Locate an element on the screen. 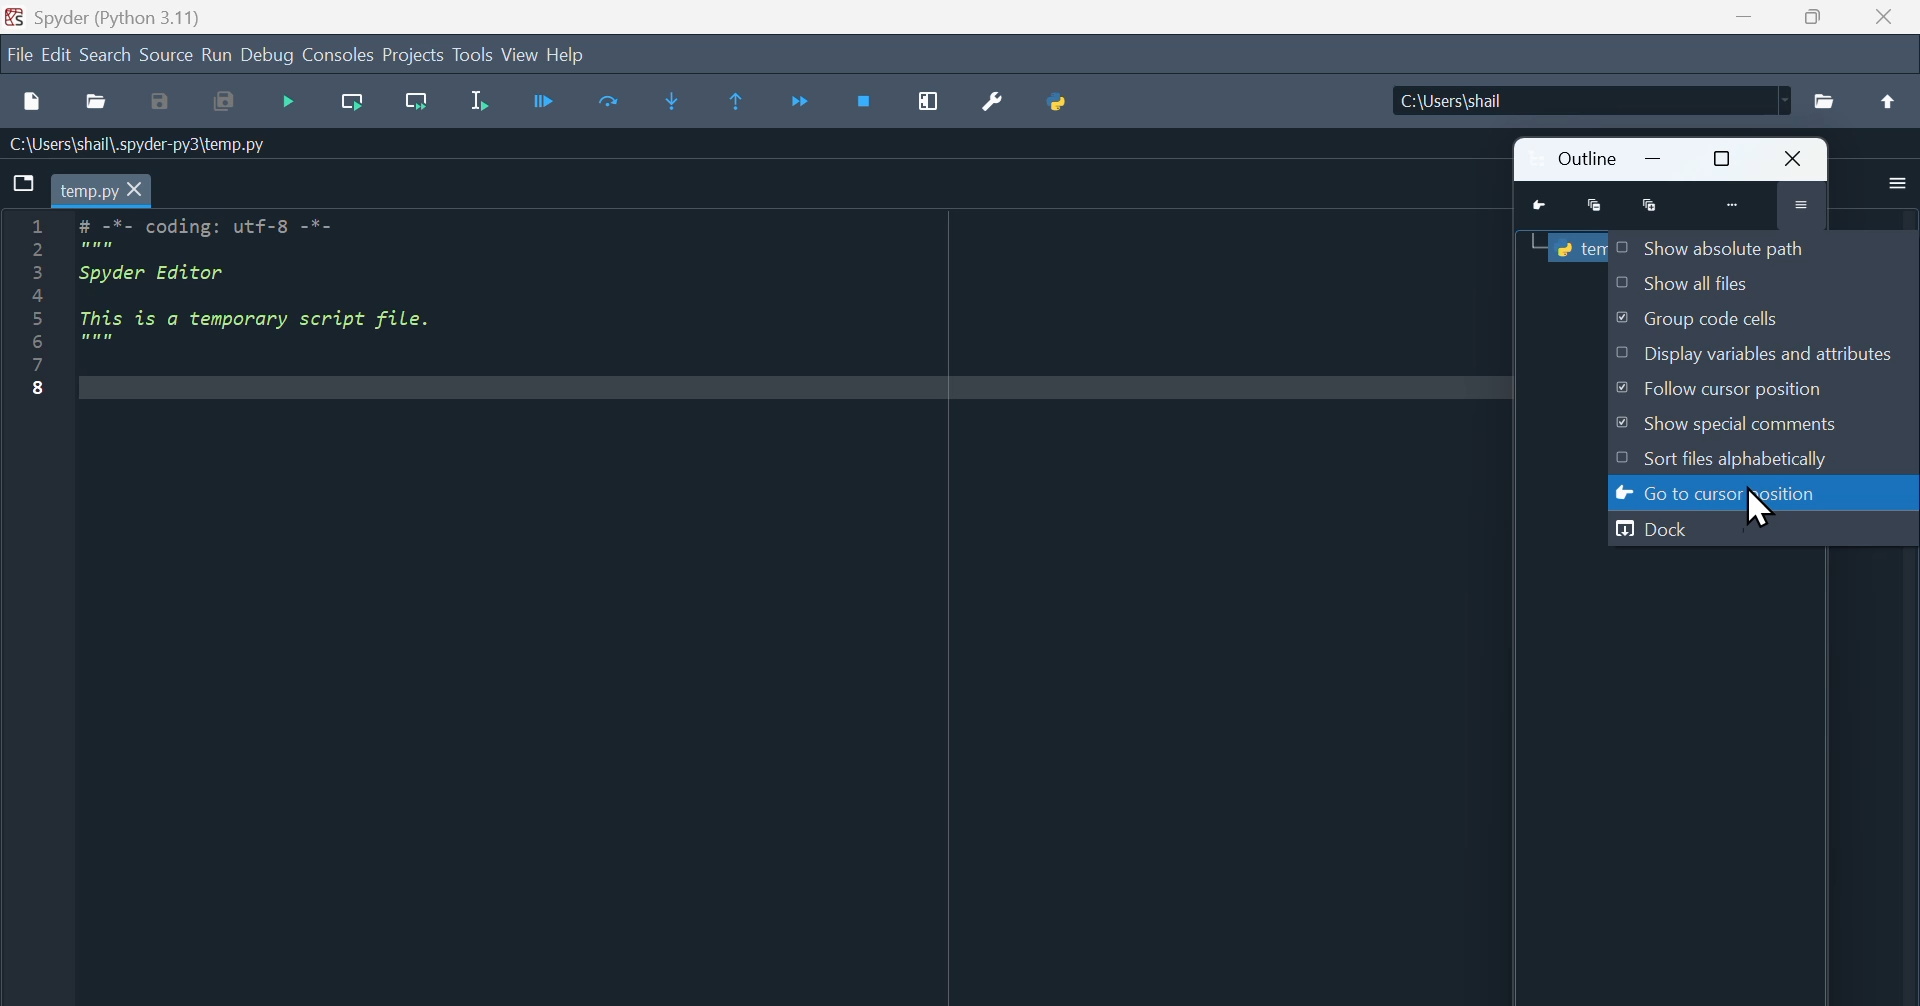 This screenshot has height=1006, width=1920. Line Number is located at coordinates (40, 307).